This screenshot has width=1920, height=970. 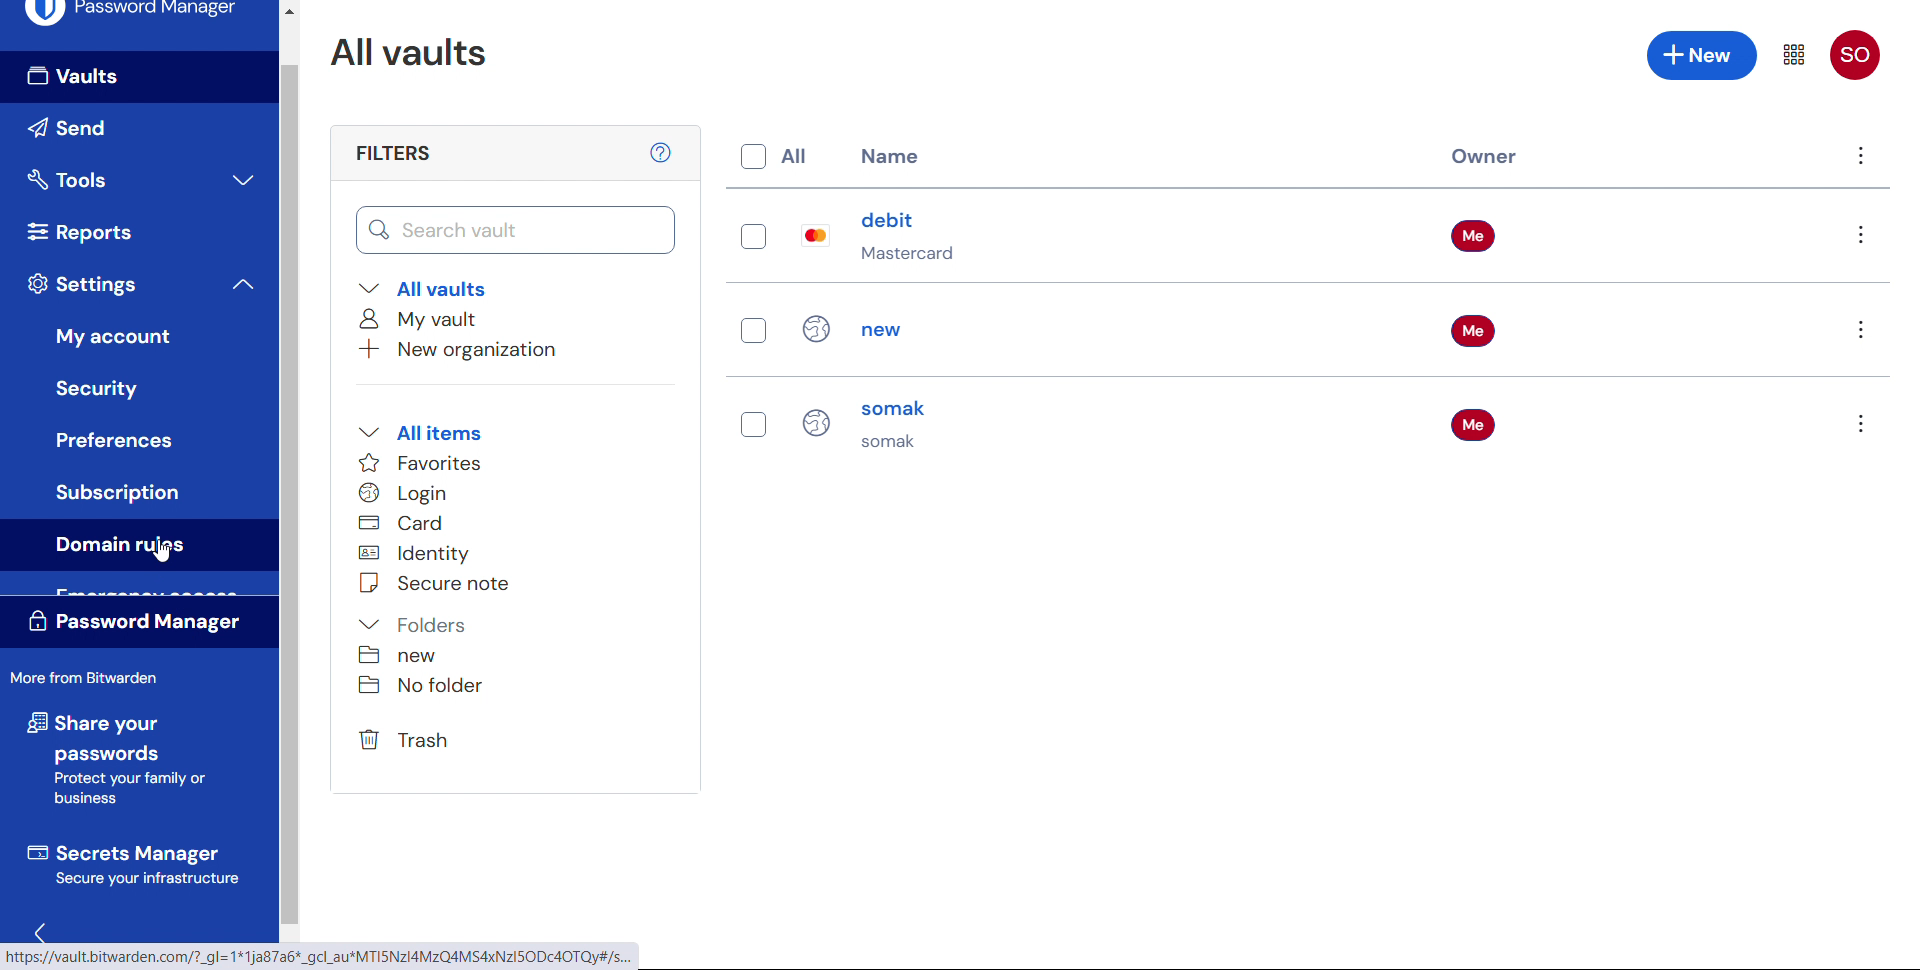 What do you see at coordinates (136, 545) in the screenshot?
I see `Domain rules ` at bounding box center [136, 545].